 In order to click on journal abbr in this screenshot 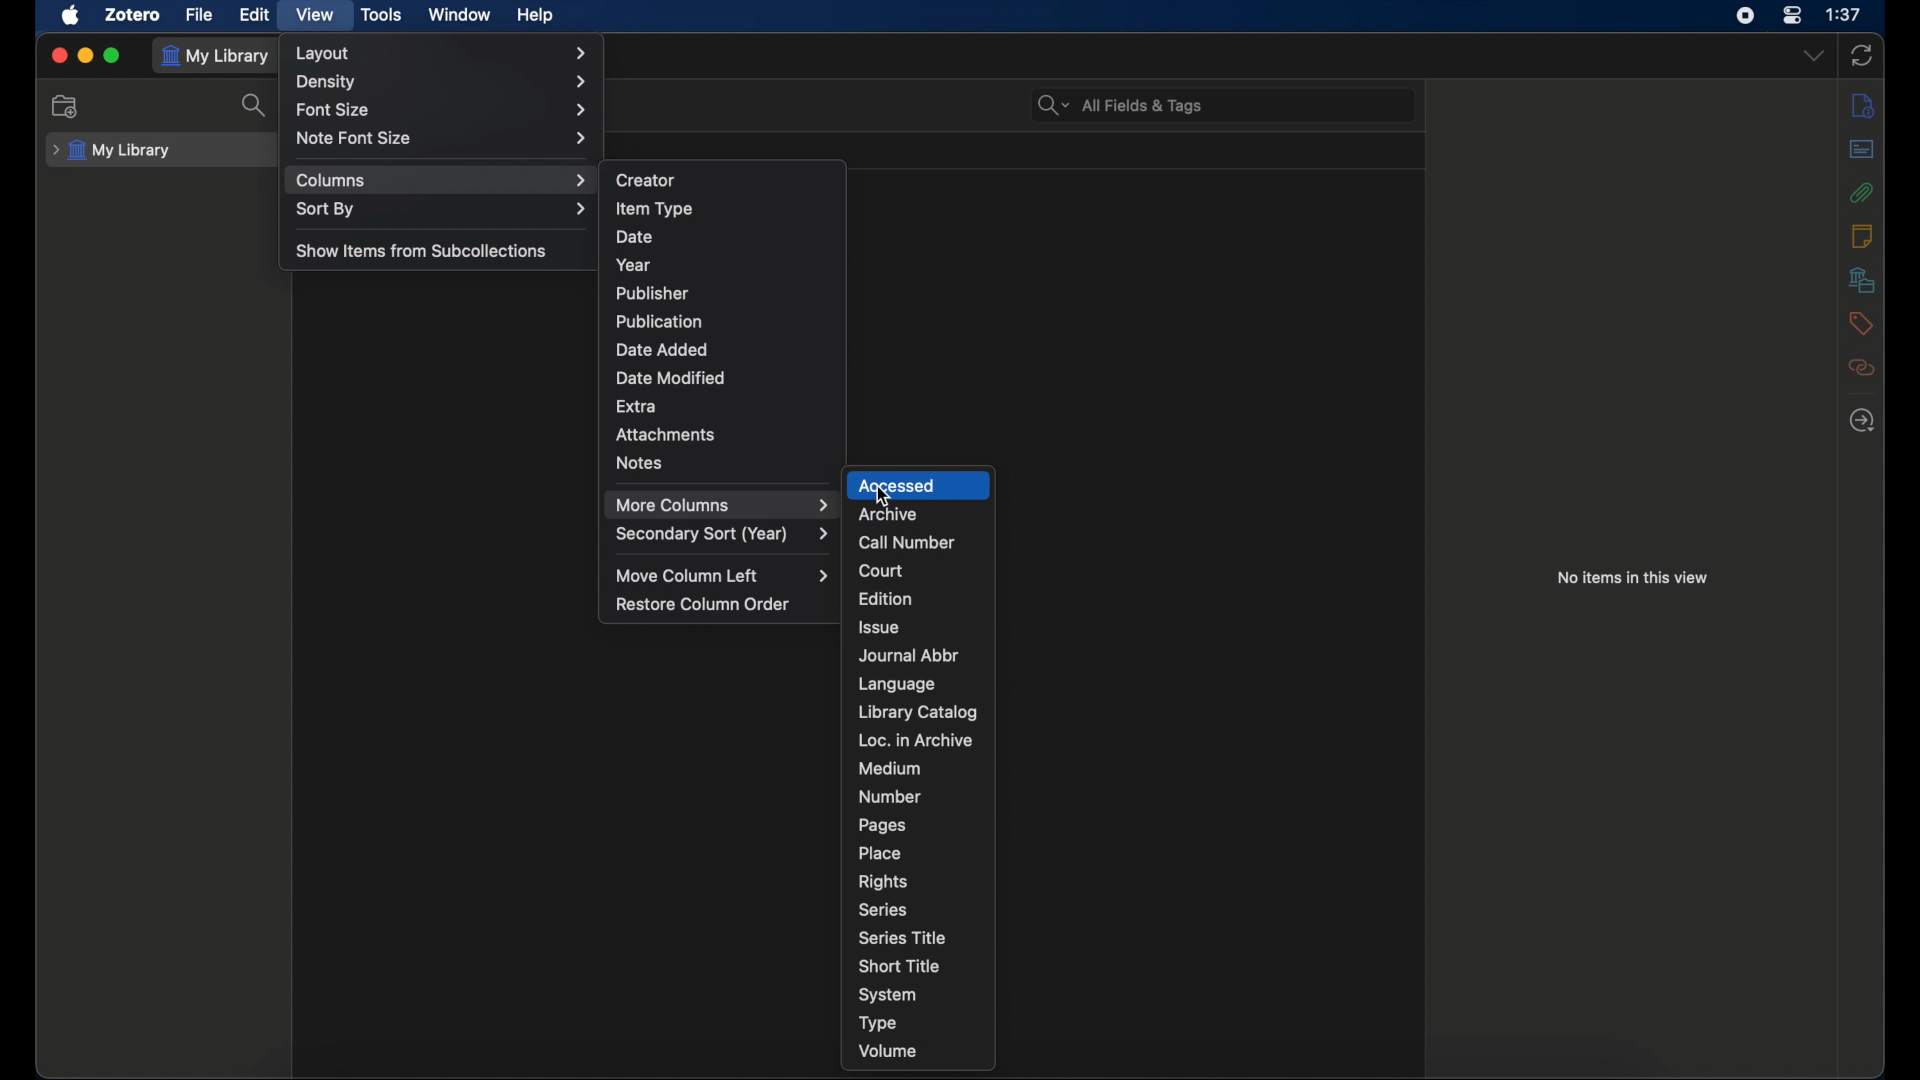, I will do `click(907, 656)`.